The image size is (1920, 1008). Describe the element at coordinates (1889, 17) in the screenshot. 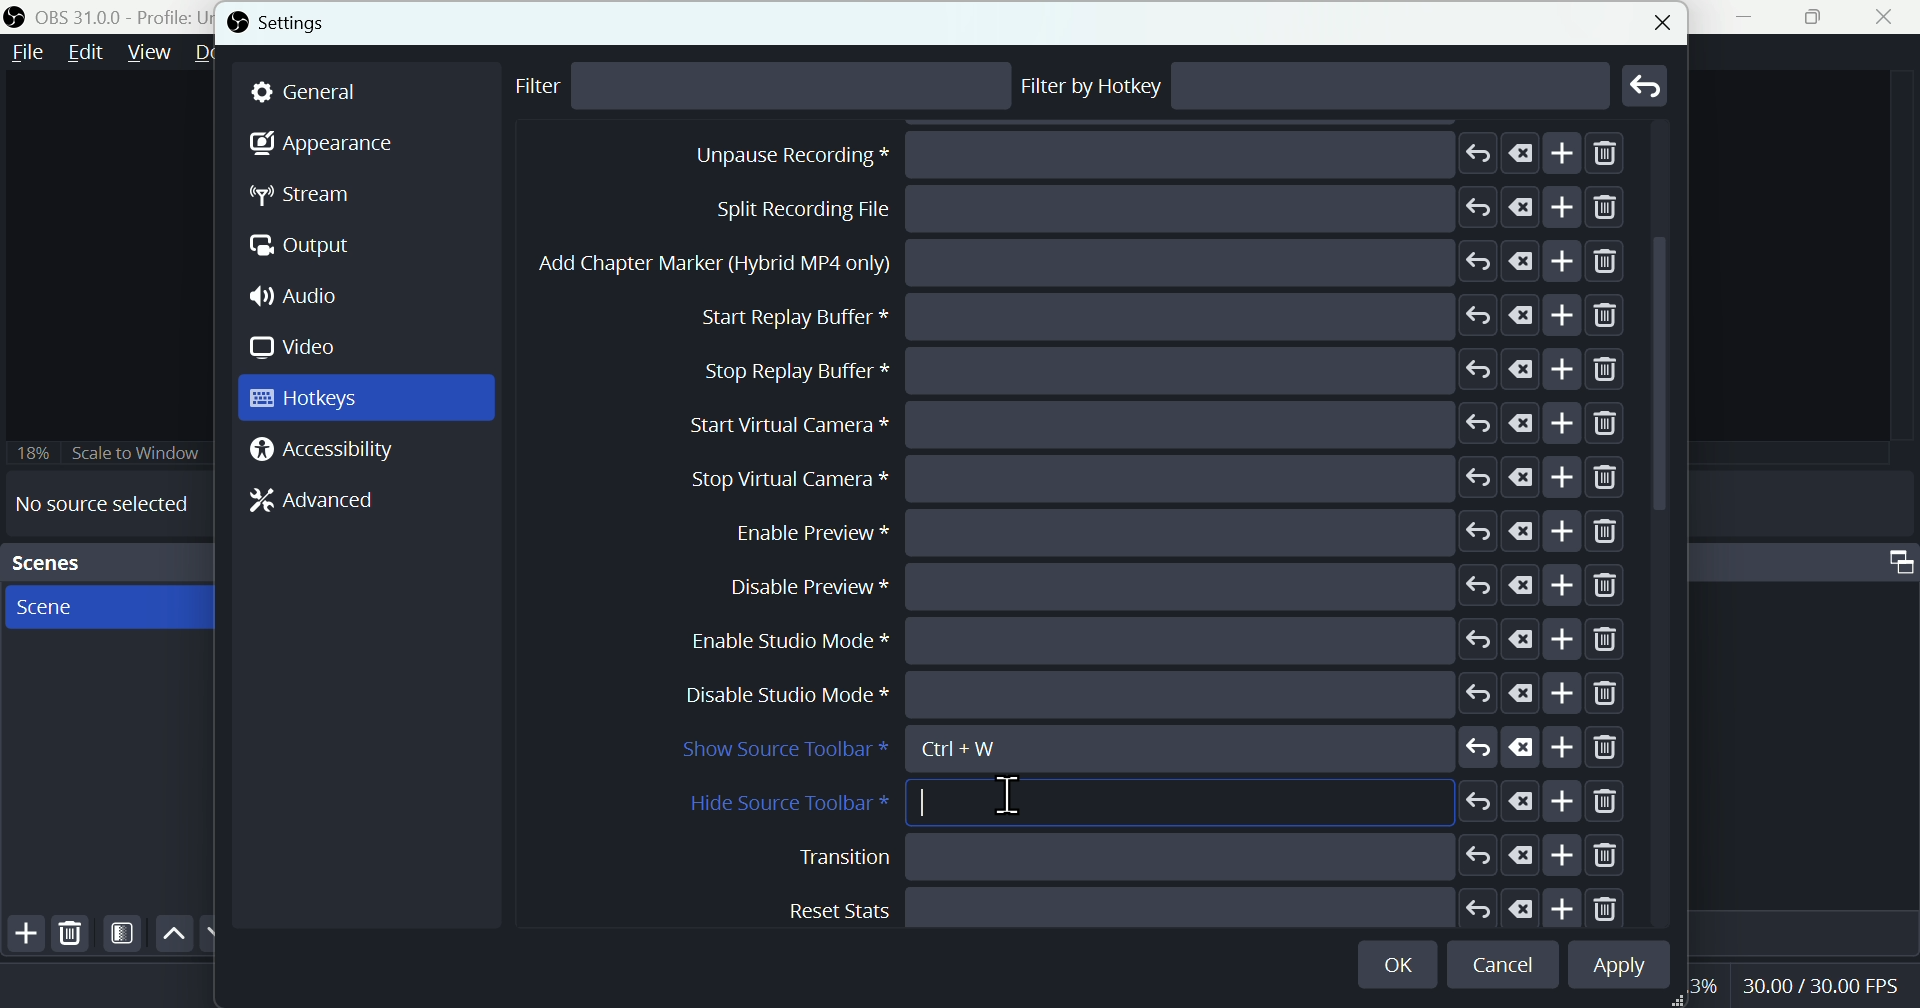

I see `close` at that location.